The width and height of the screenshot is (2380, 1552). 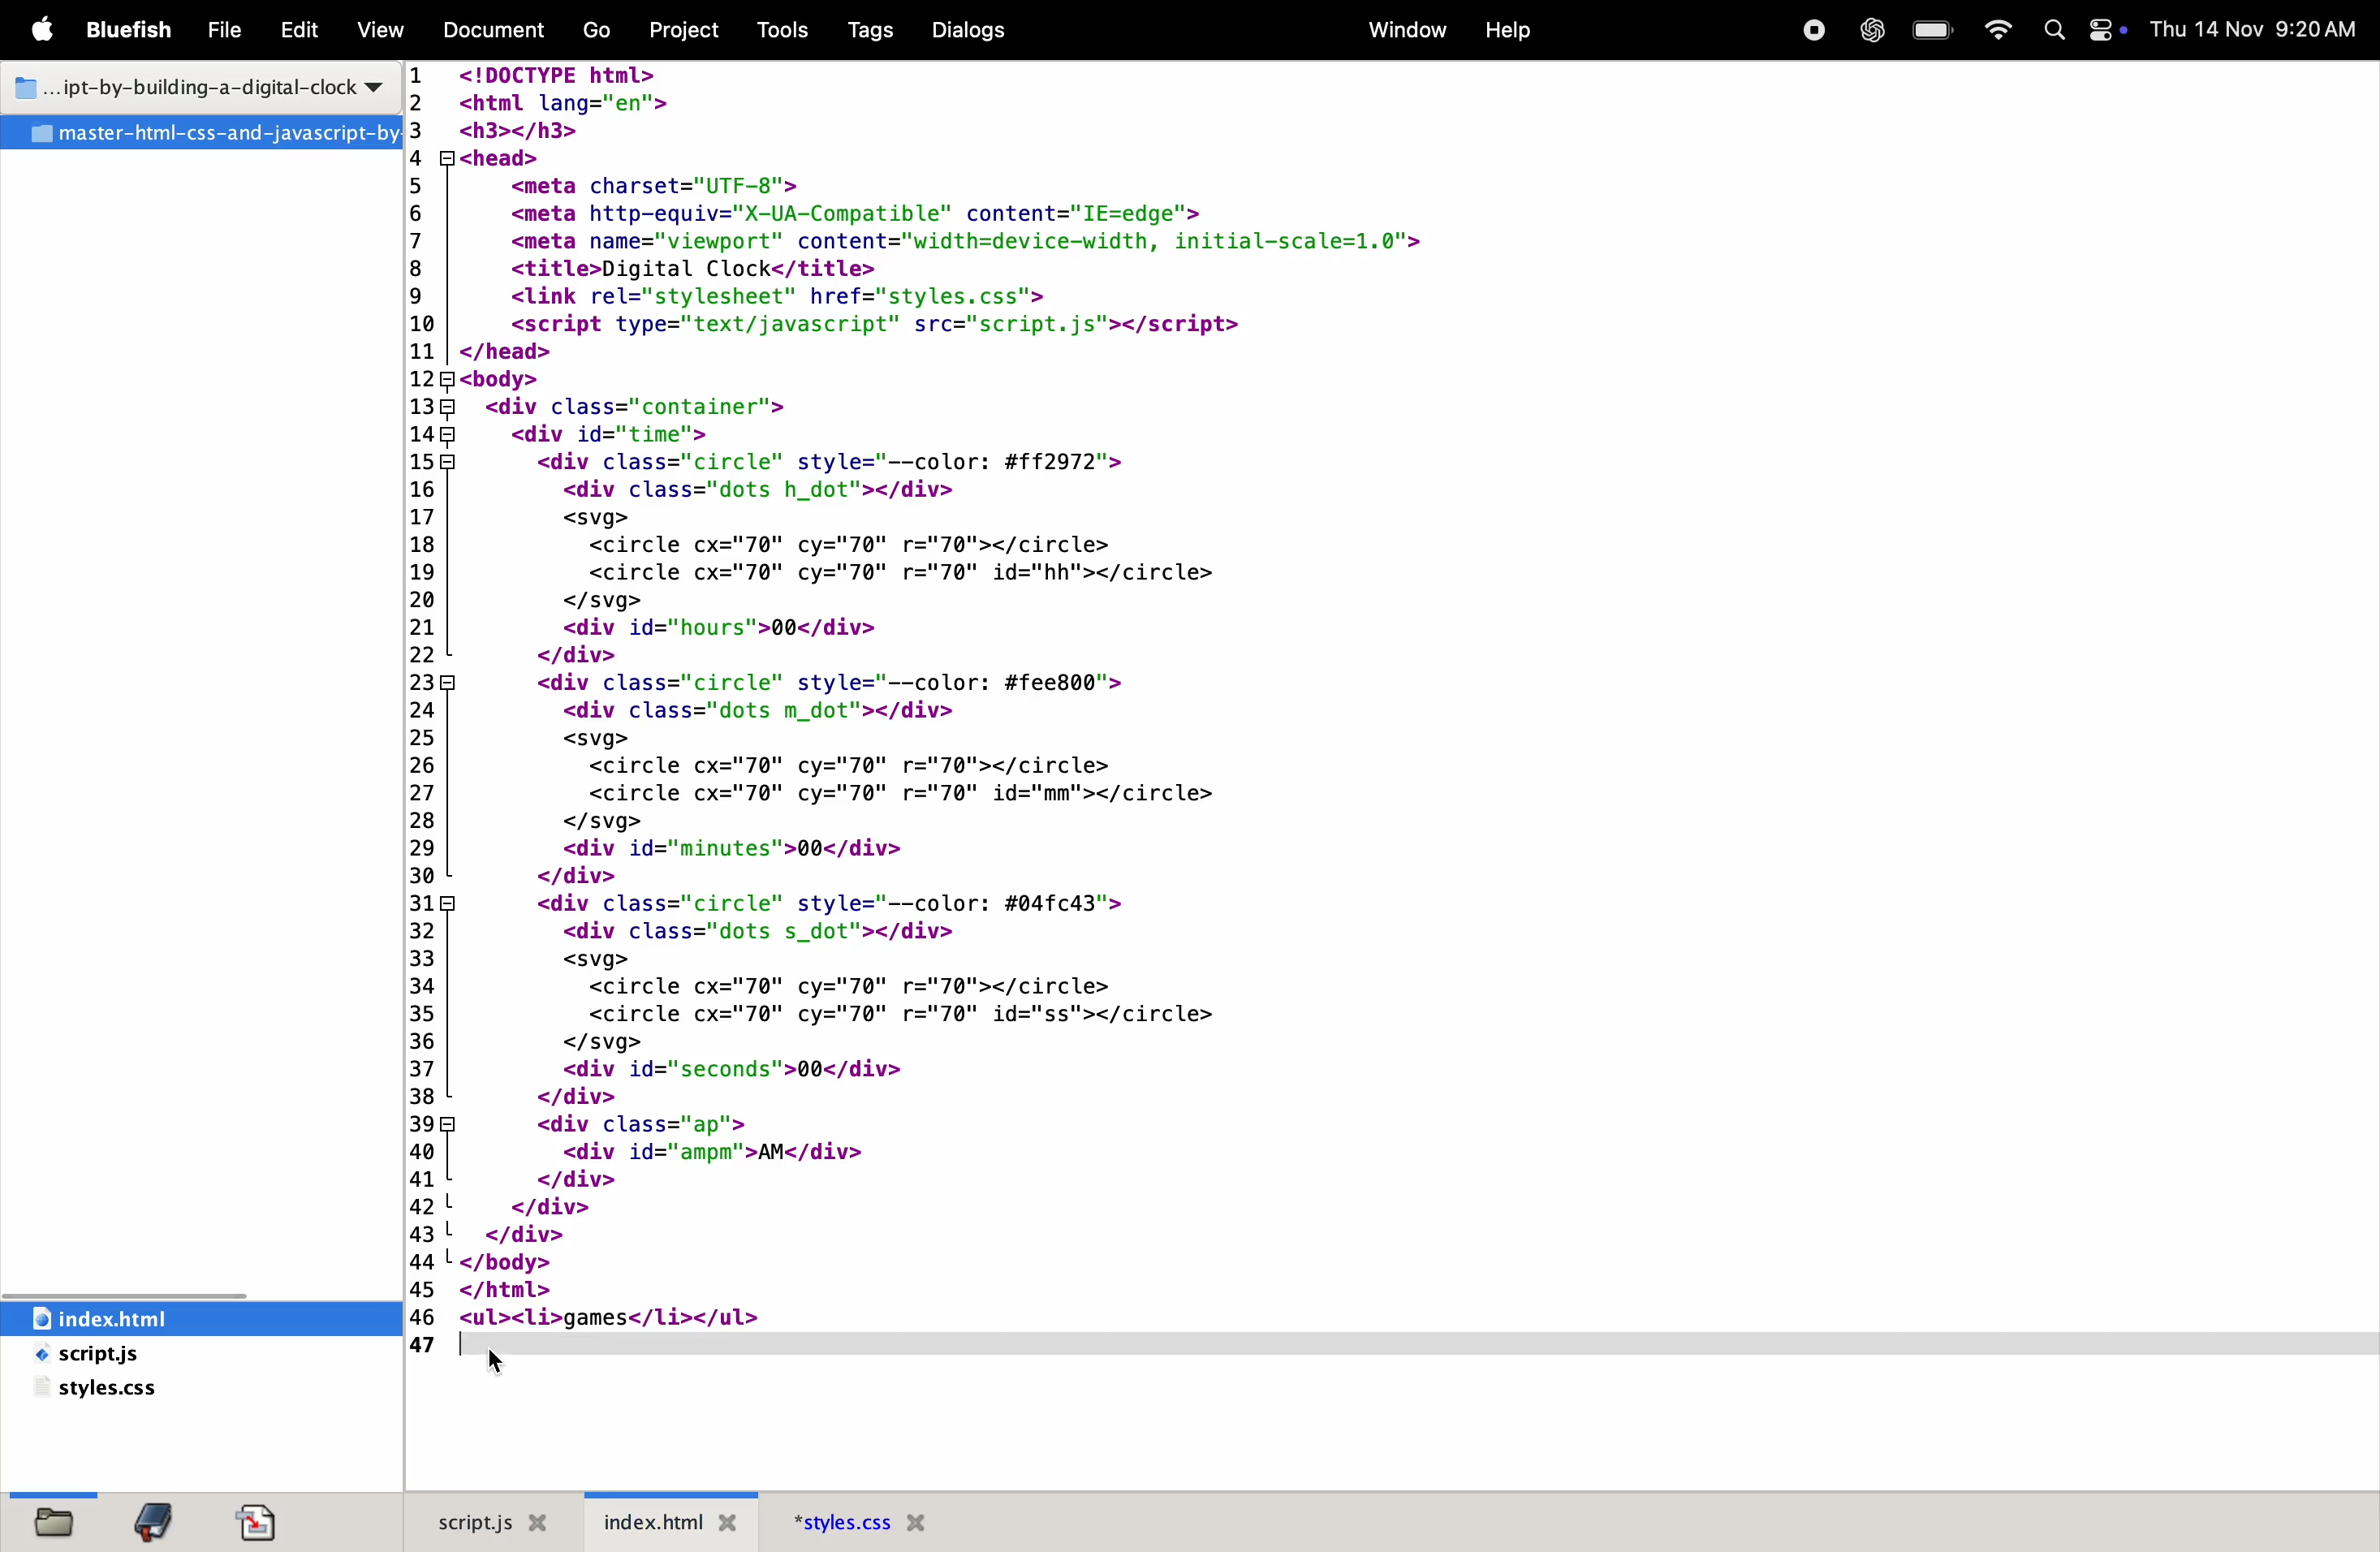 I want to click on cursor, so click(x=502, y=1365).